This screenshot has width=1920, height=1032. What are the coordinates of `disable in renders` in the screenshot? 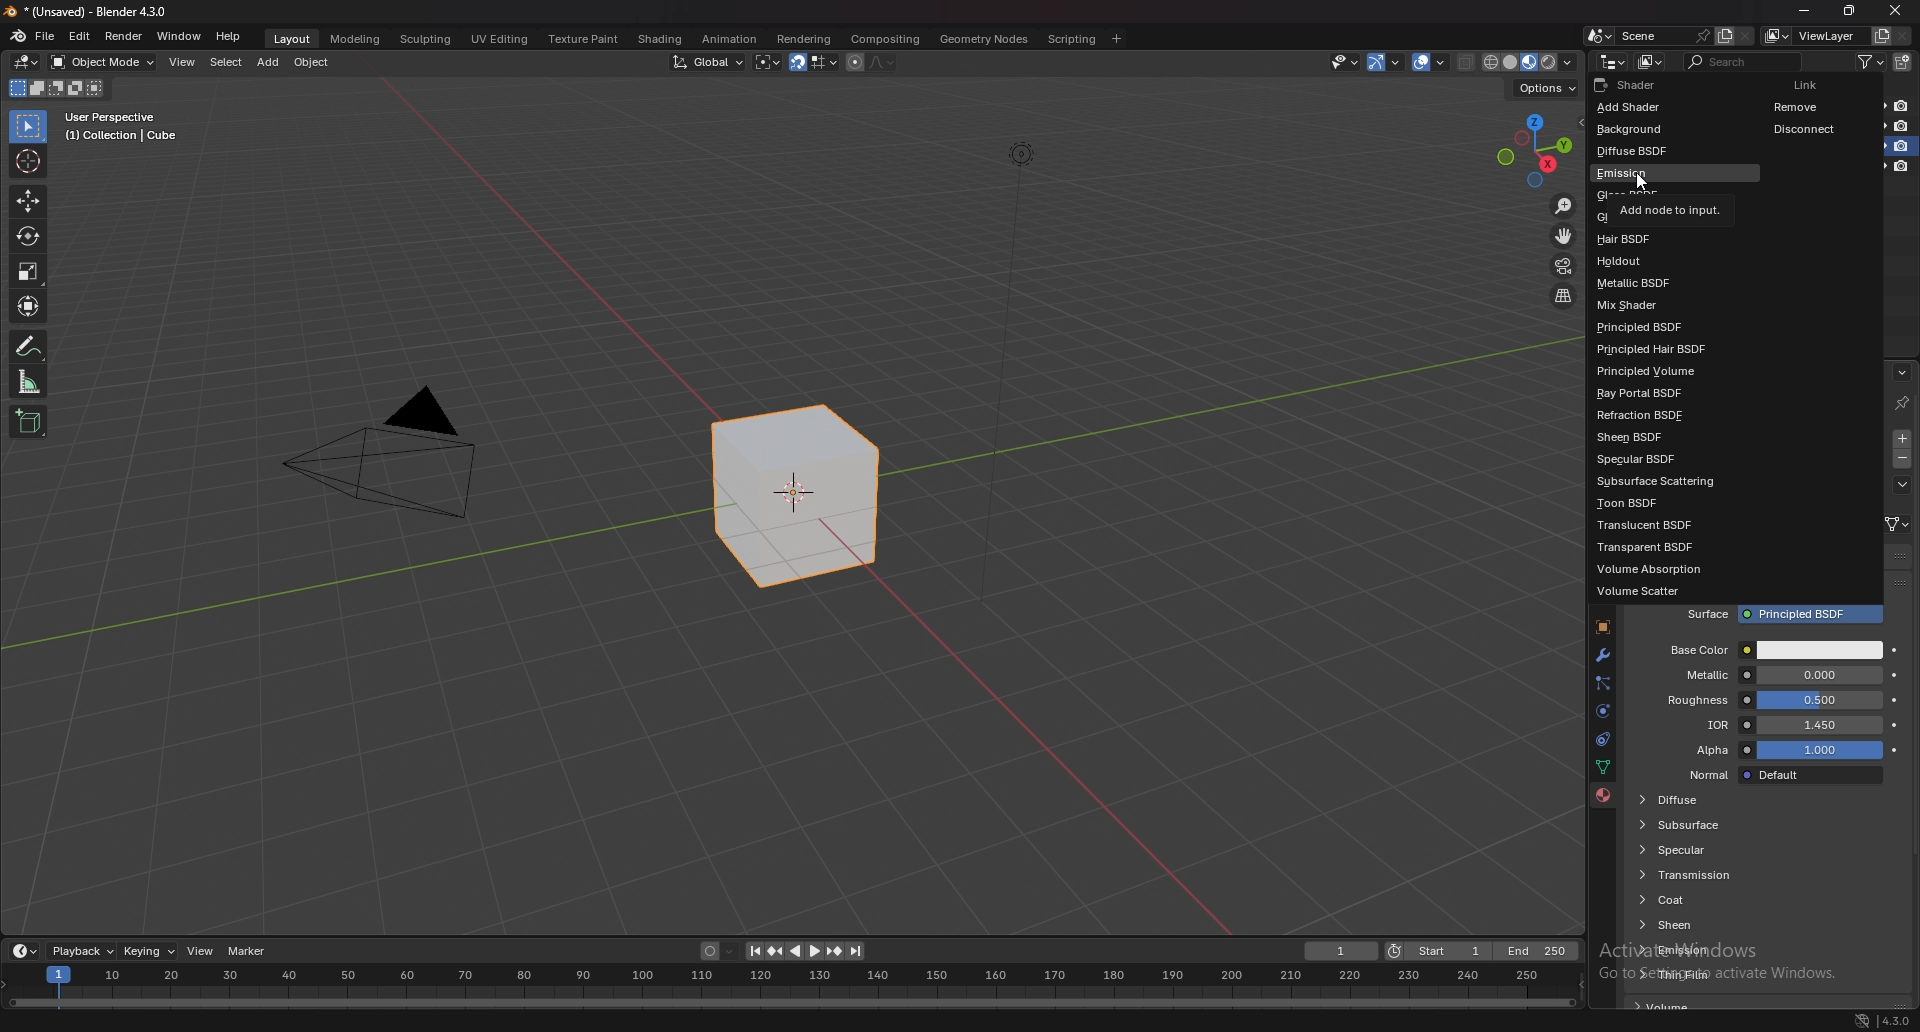 It's located at (1903, 145).